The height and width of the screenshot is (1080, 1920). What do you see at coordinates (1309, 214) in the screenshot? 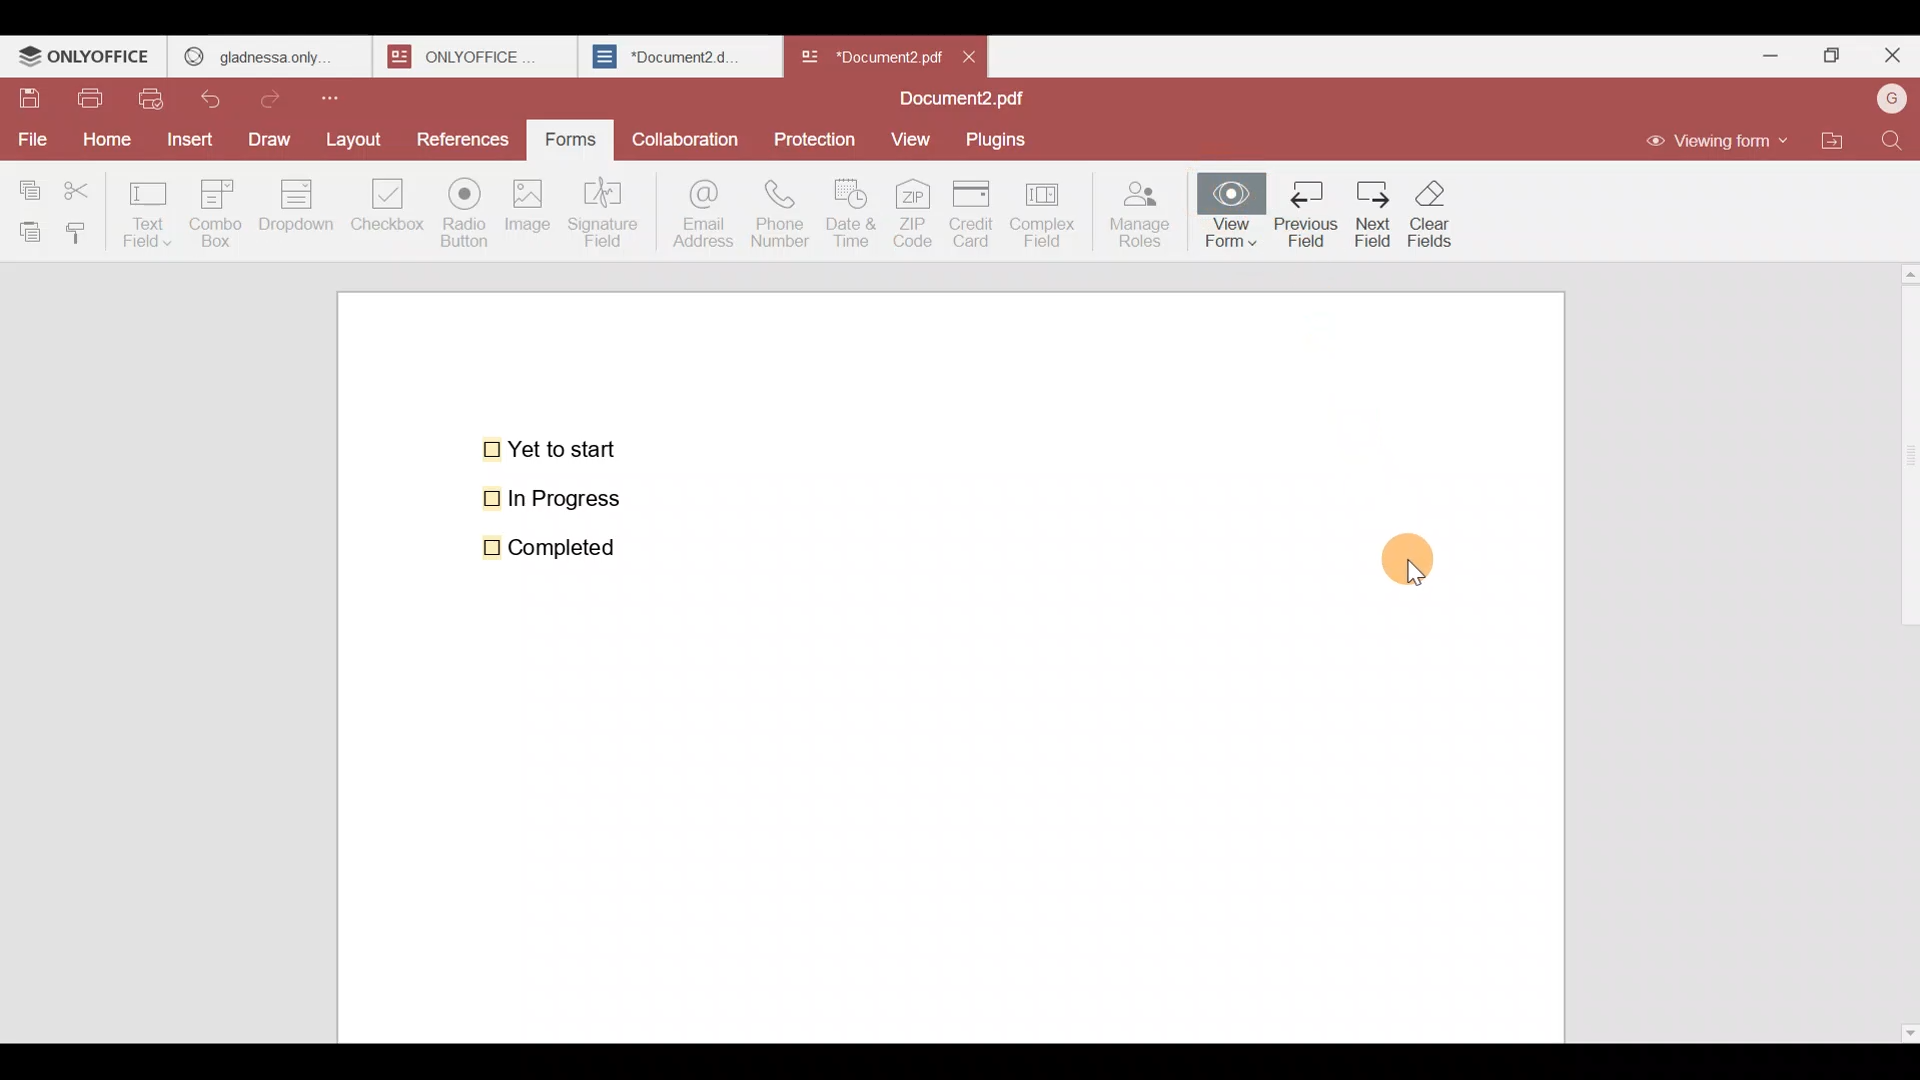
I see `previous field` at bounding box center [1309, 214].